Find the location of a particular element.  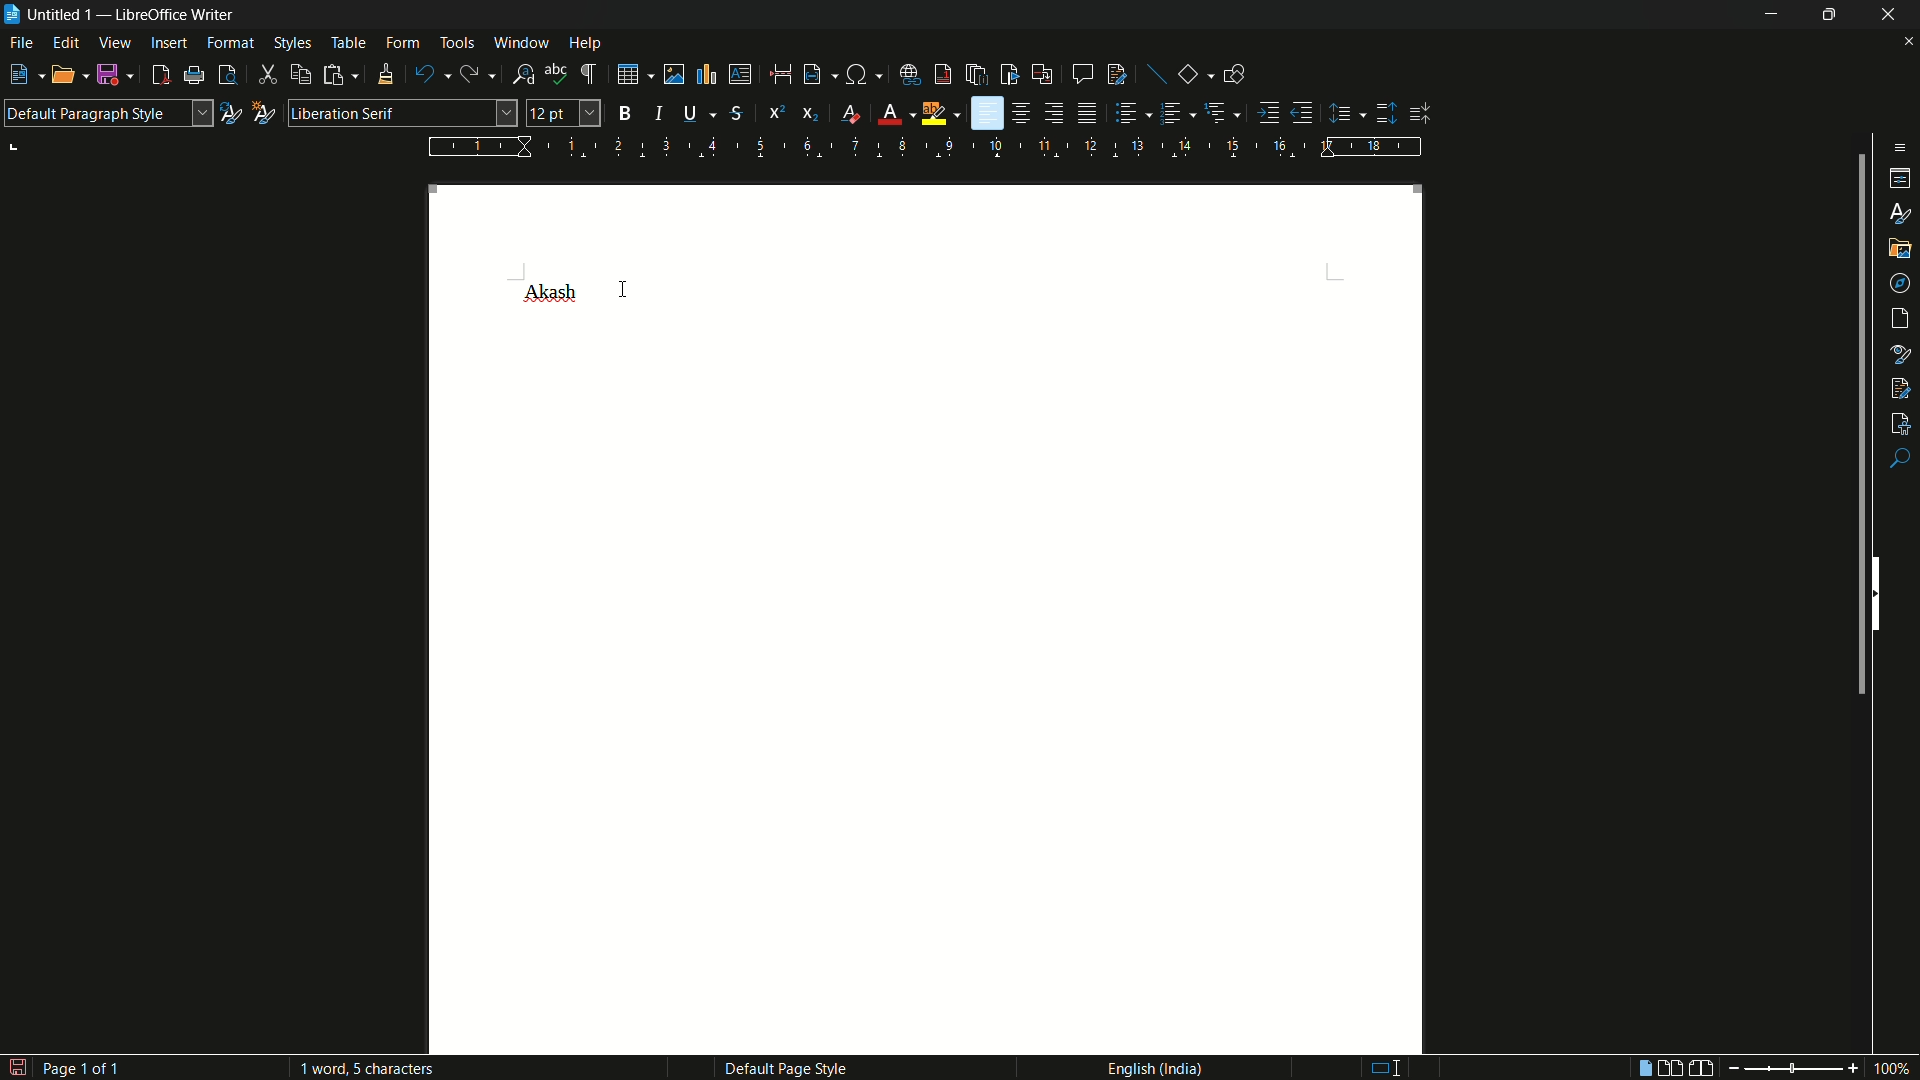

redo is located at coordinates (468, 74).